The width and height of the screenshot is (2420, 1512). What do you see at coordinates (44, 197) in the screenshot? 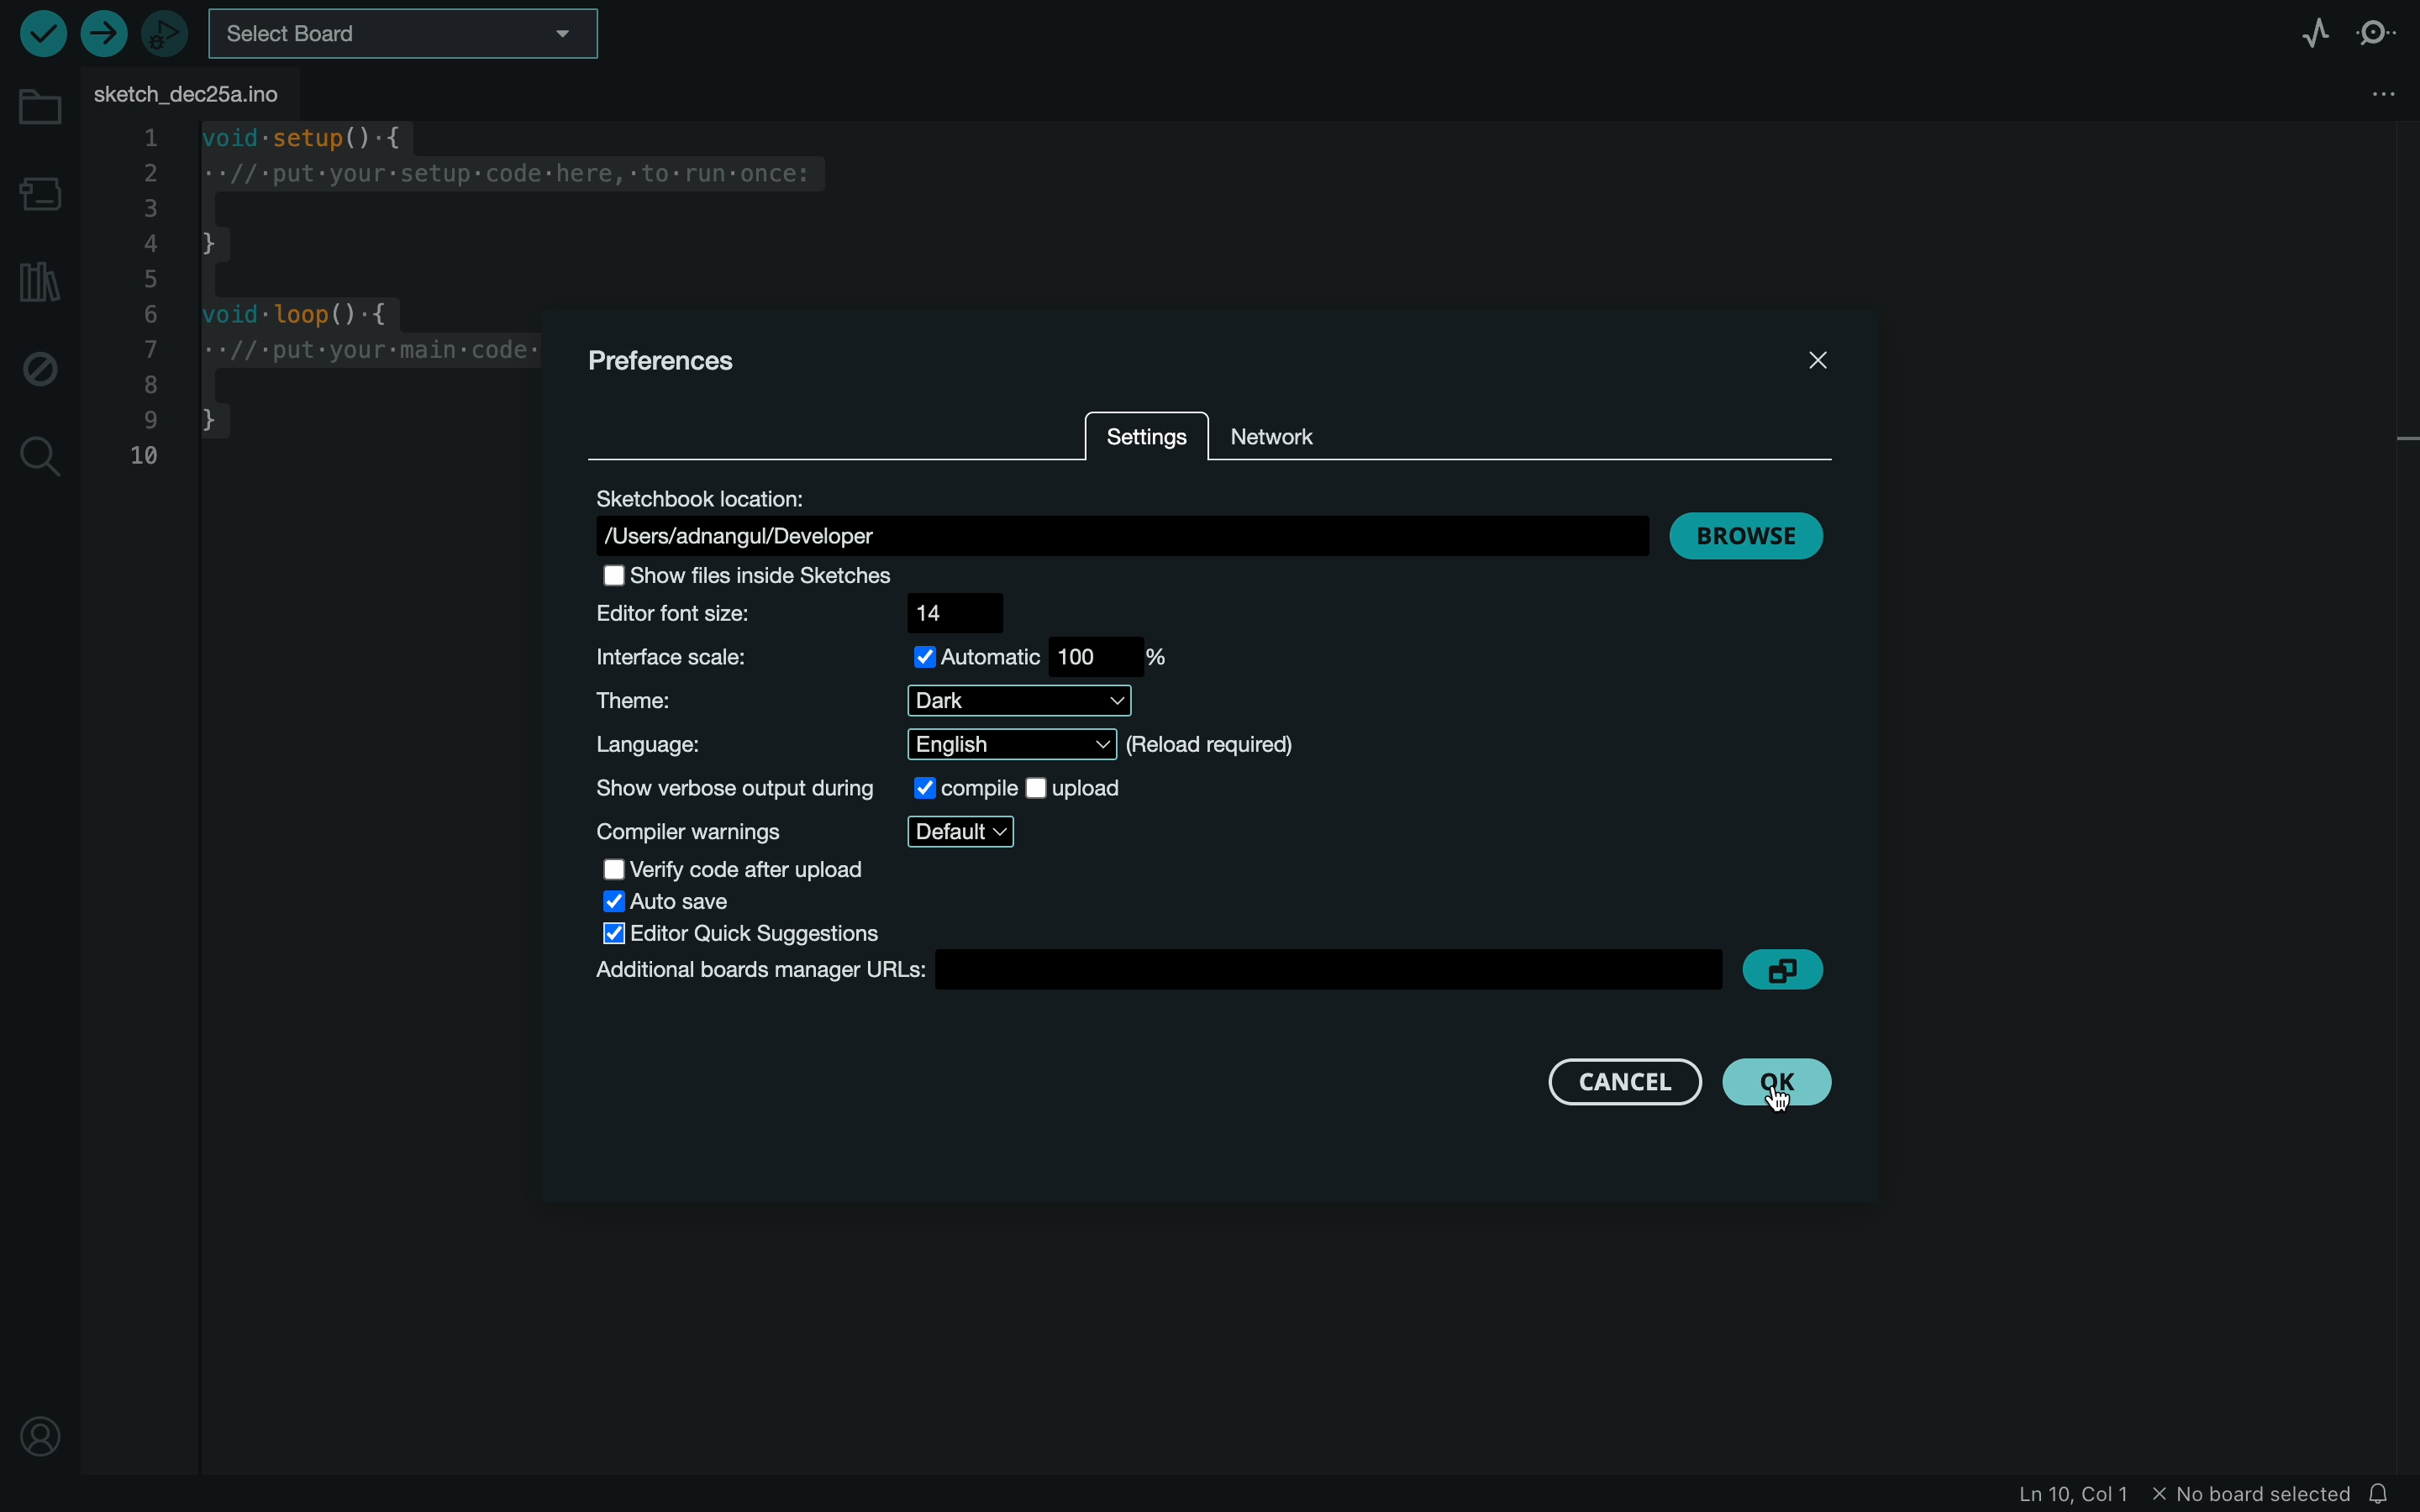
I see `board  manager` at bounding box center [44, 197].